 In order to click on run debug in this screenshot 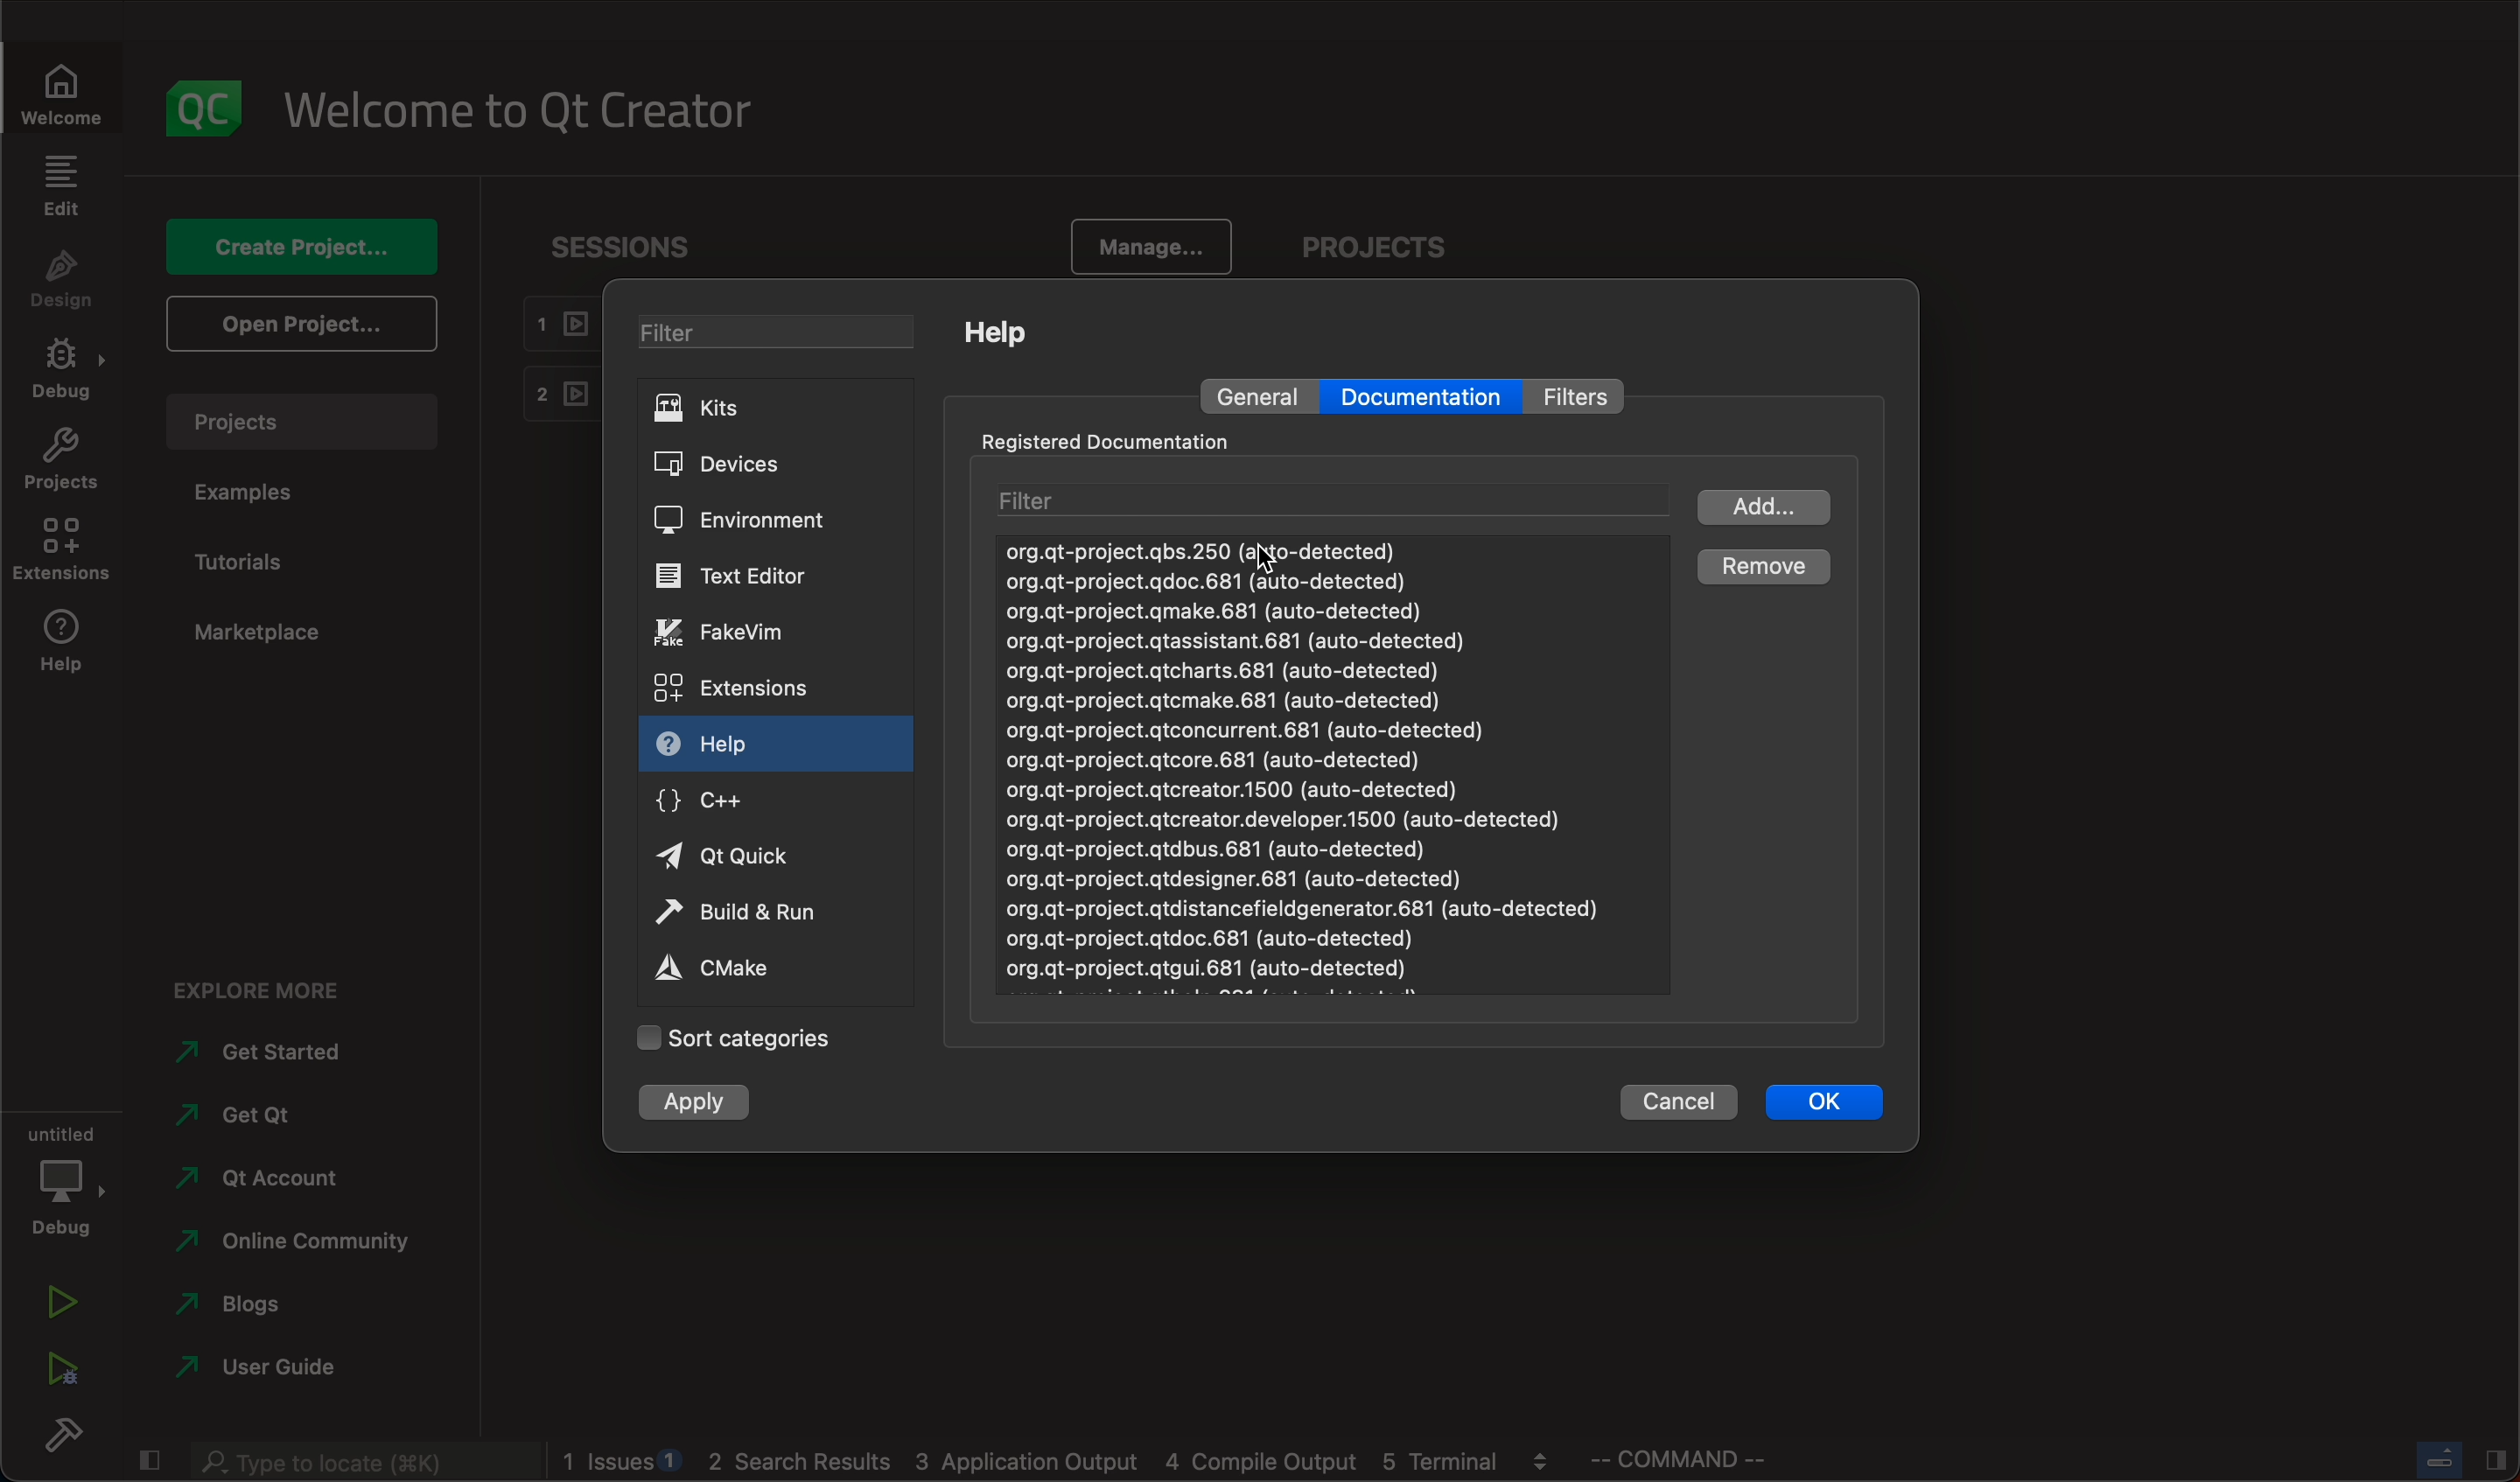, I will do `click(60, 1369)`.